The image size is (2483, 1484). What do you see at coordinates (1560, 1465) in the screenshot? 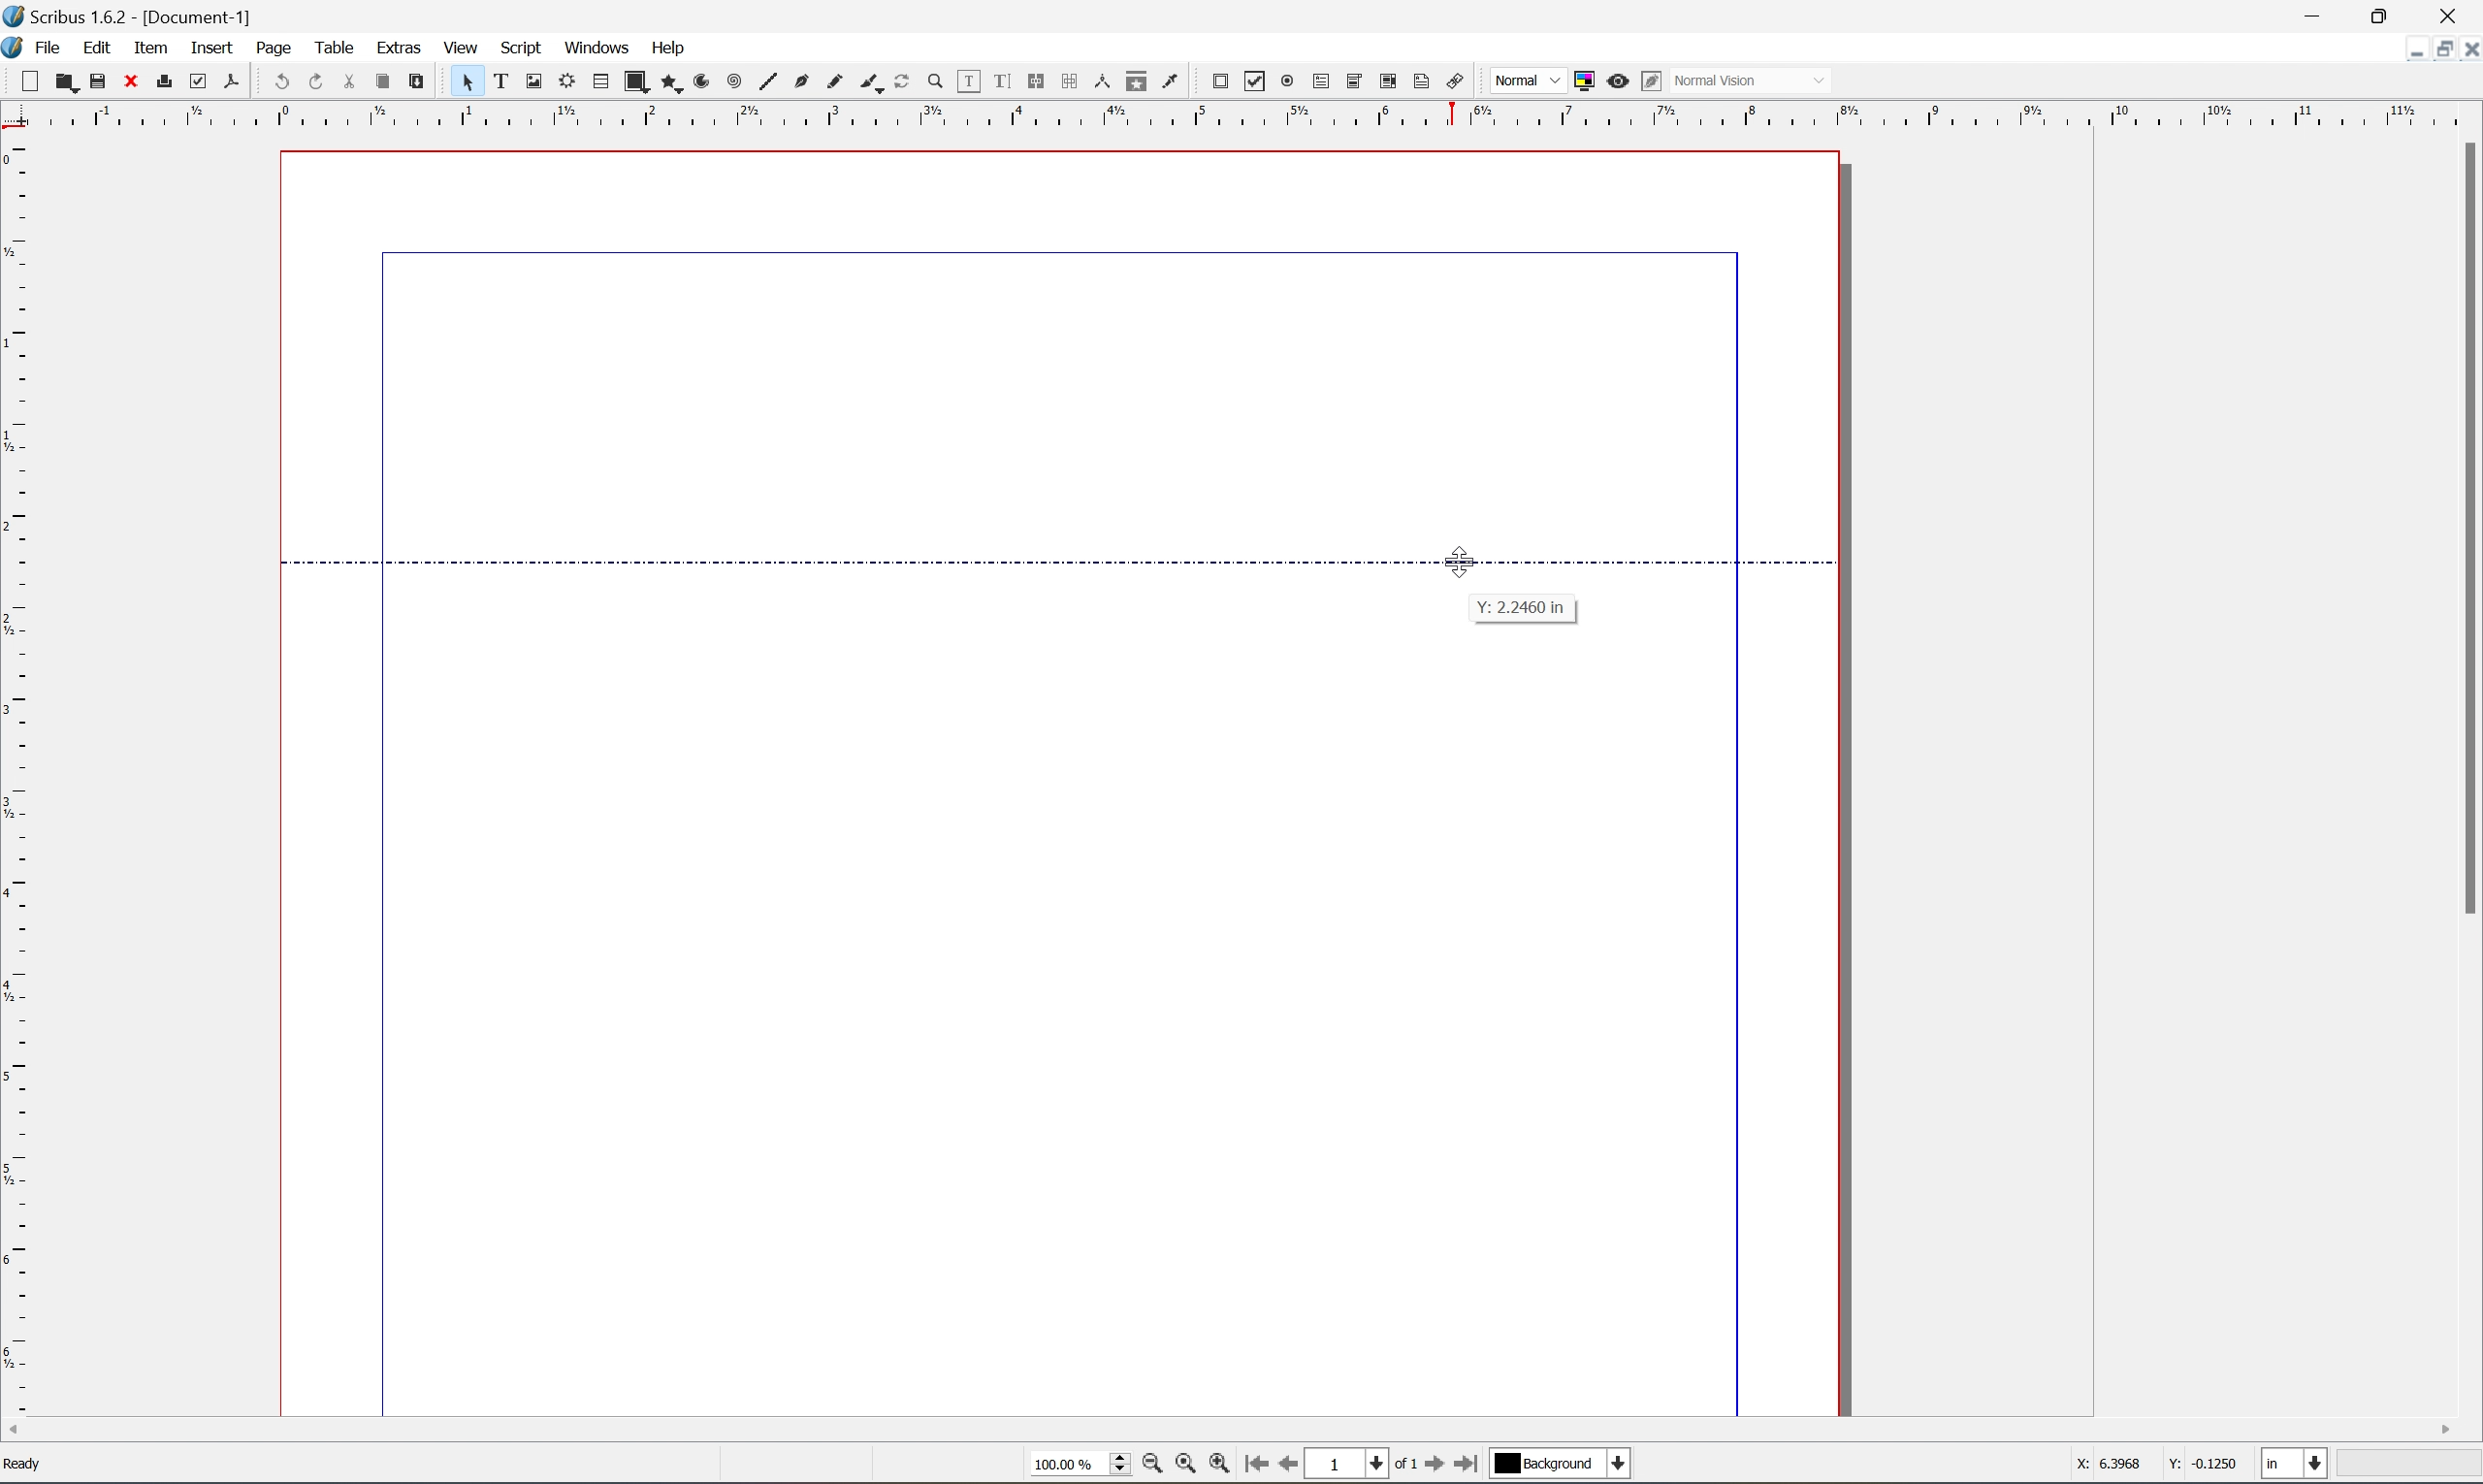
I see `Background` at bounding box center [1560, 1465].